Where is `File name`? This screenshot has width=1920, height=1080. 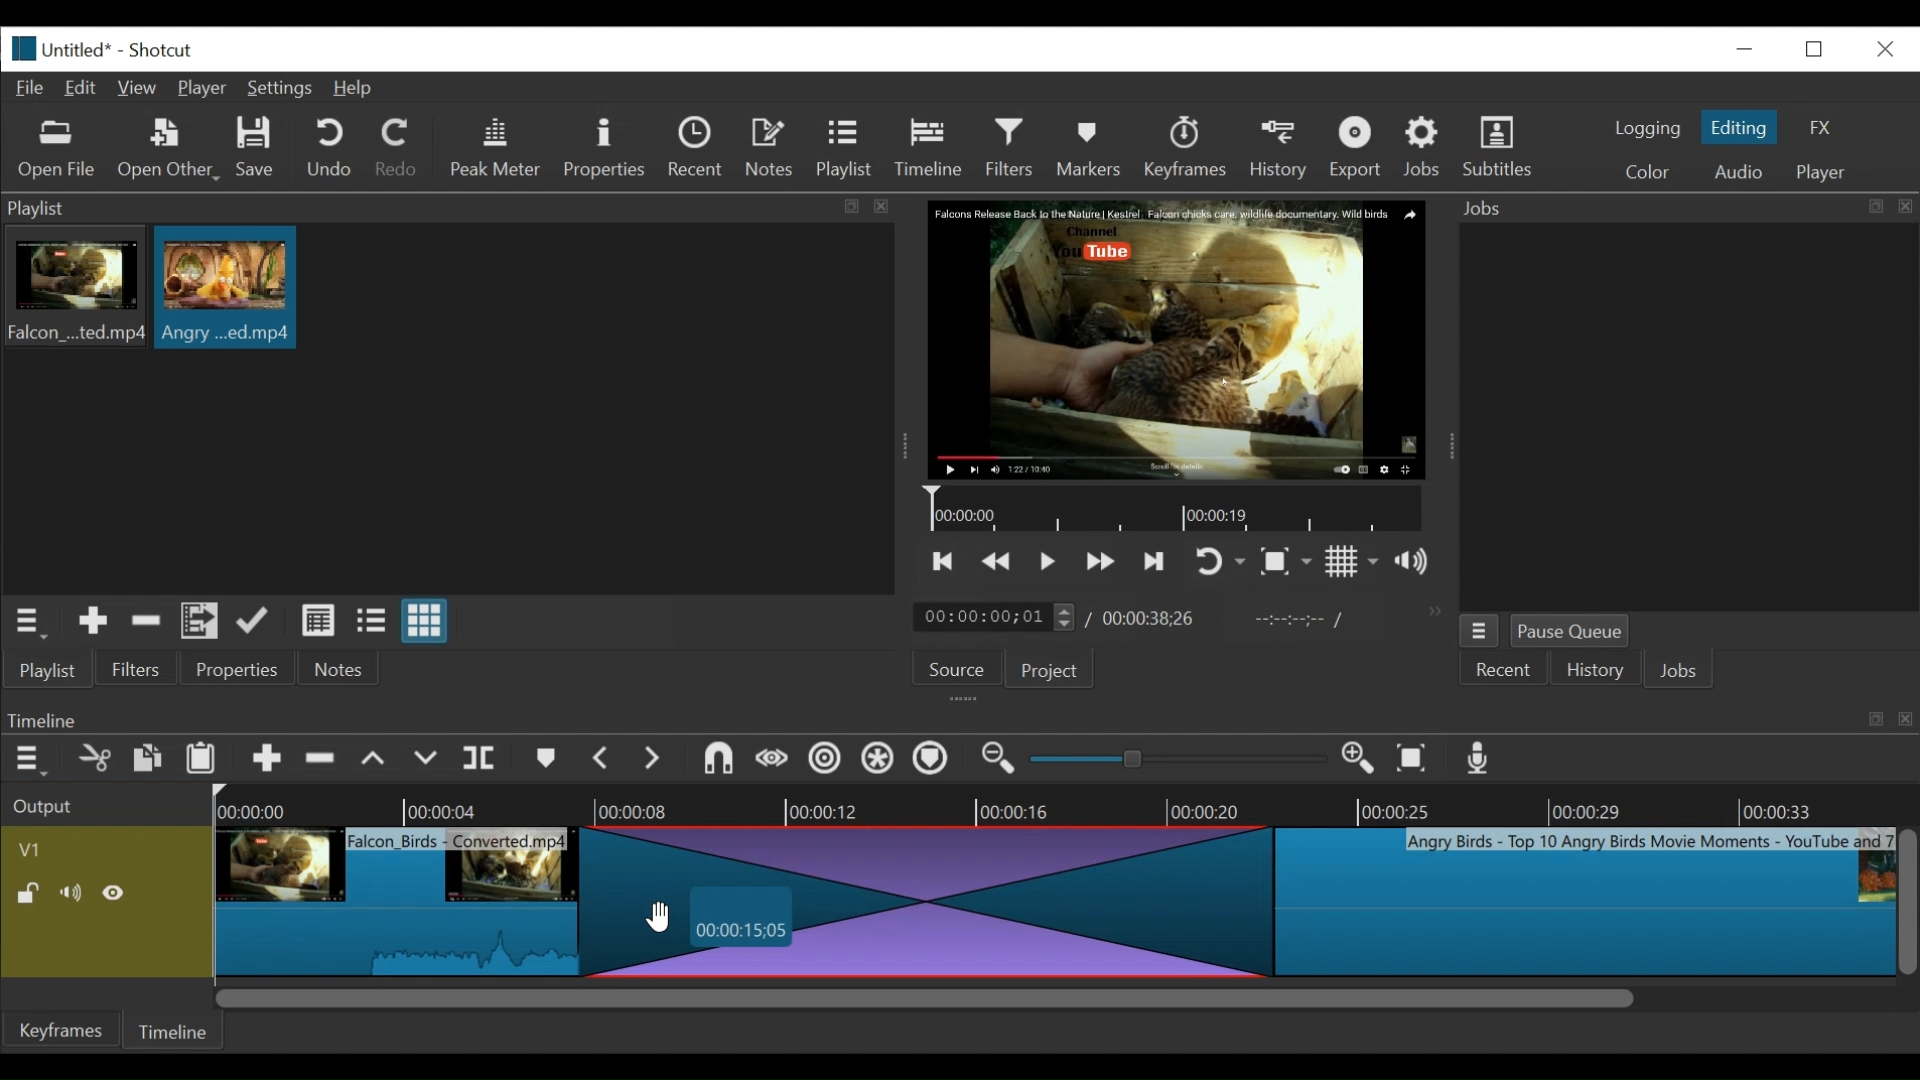
File name is located at coordinates (80, 52).